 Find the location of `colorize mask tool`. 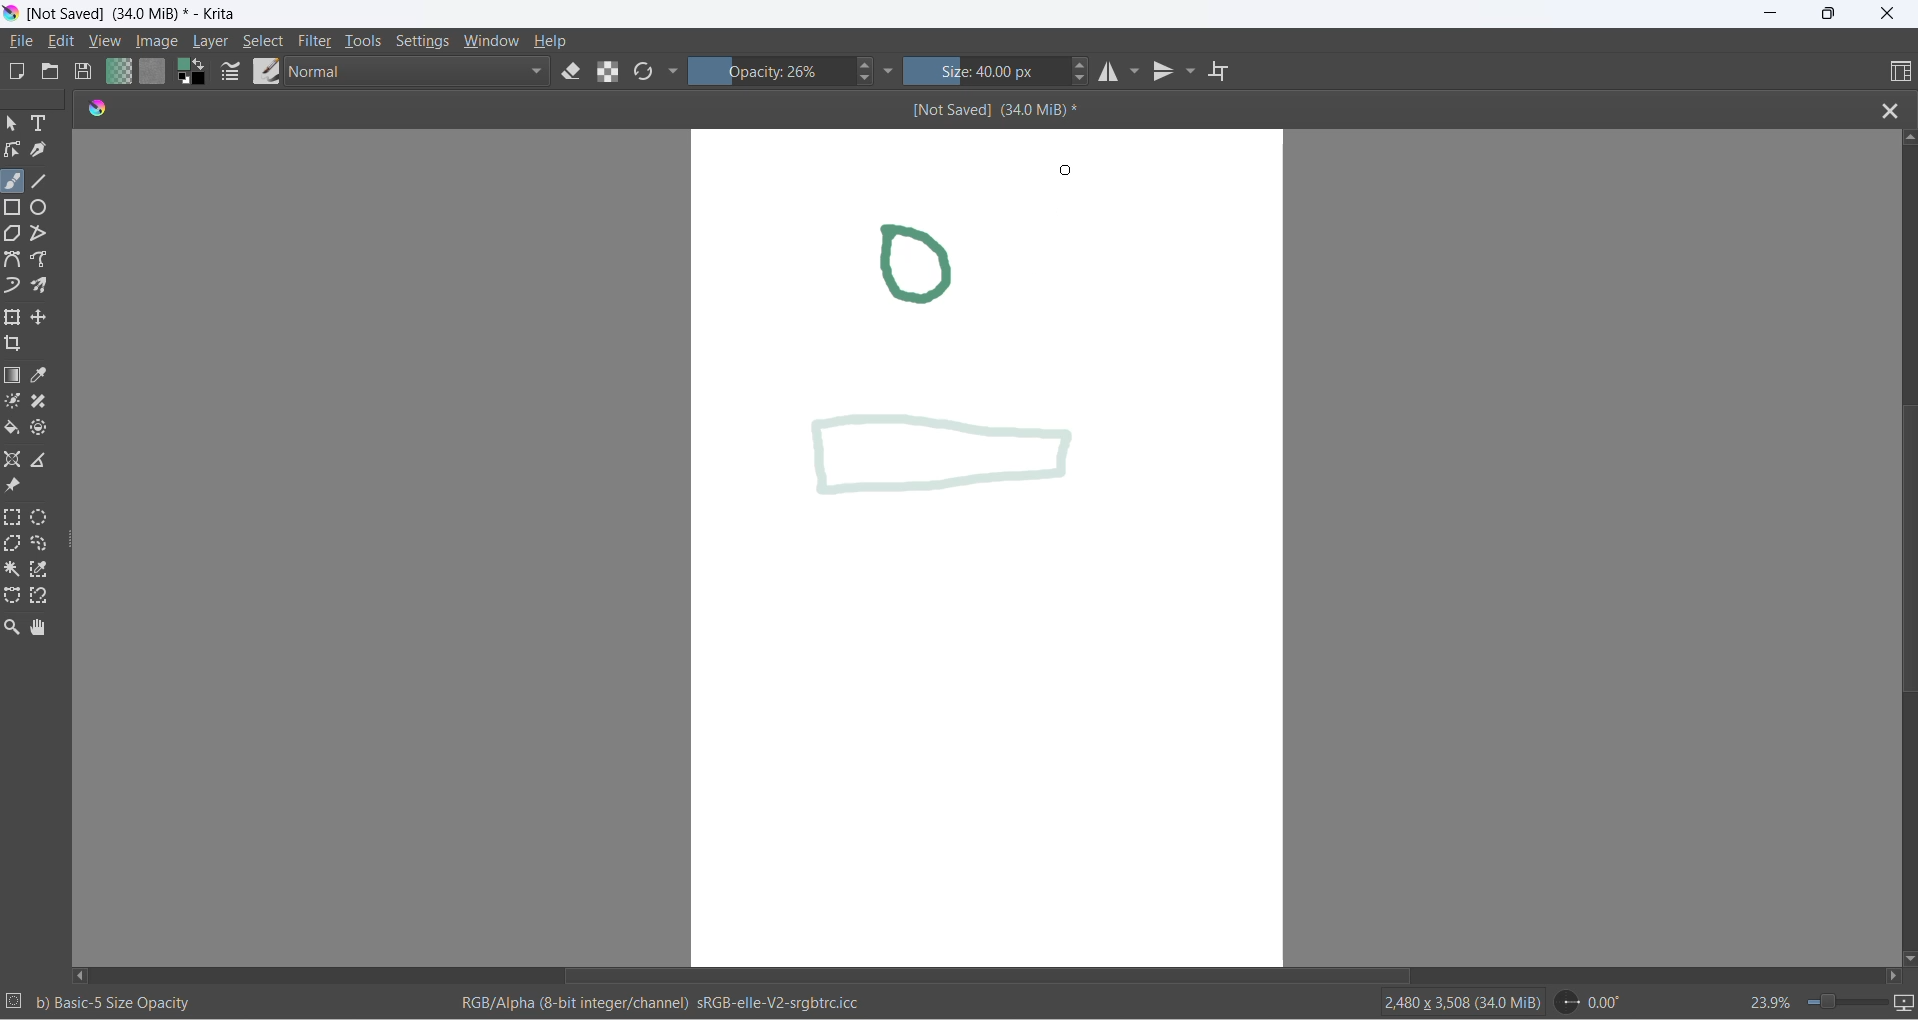

colorize mask tool is located at coordinates (15, 402).